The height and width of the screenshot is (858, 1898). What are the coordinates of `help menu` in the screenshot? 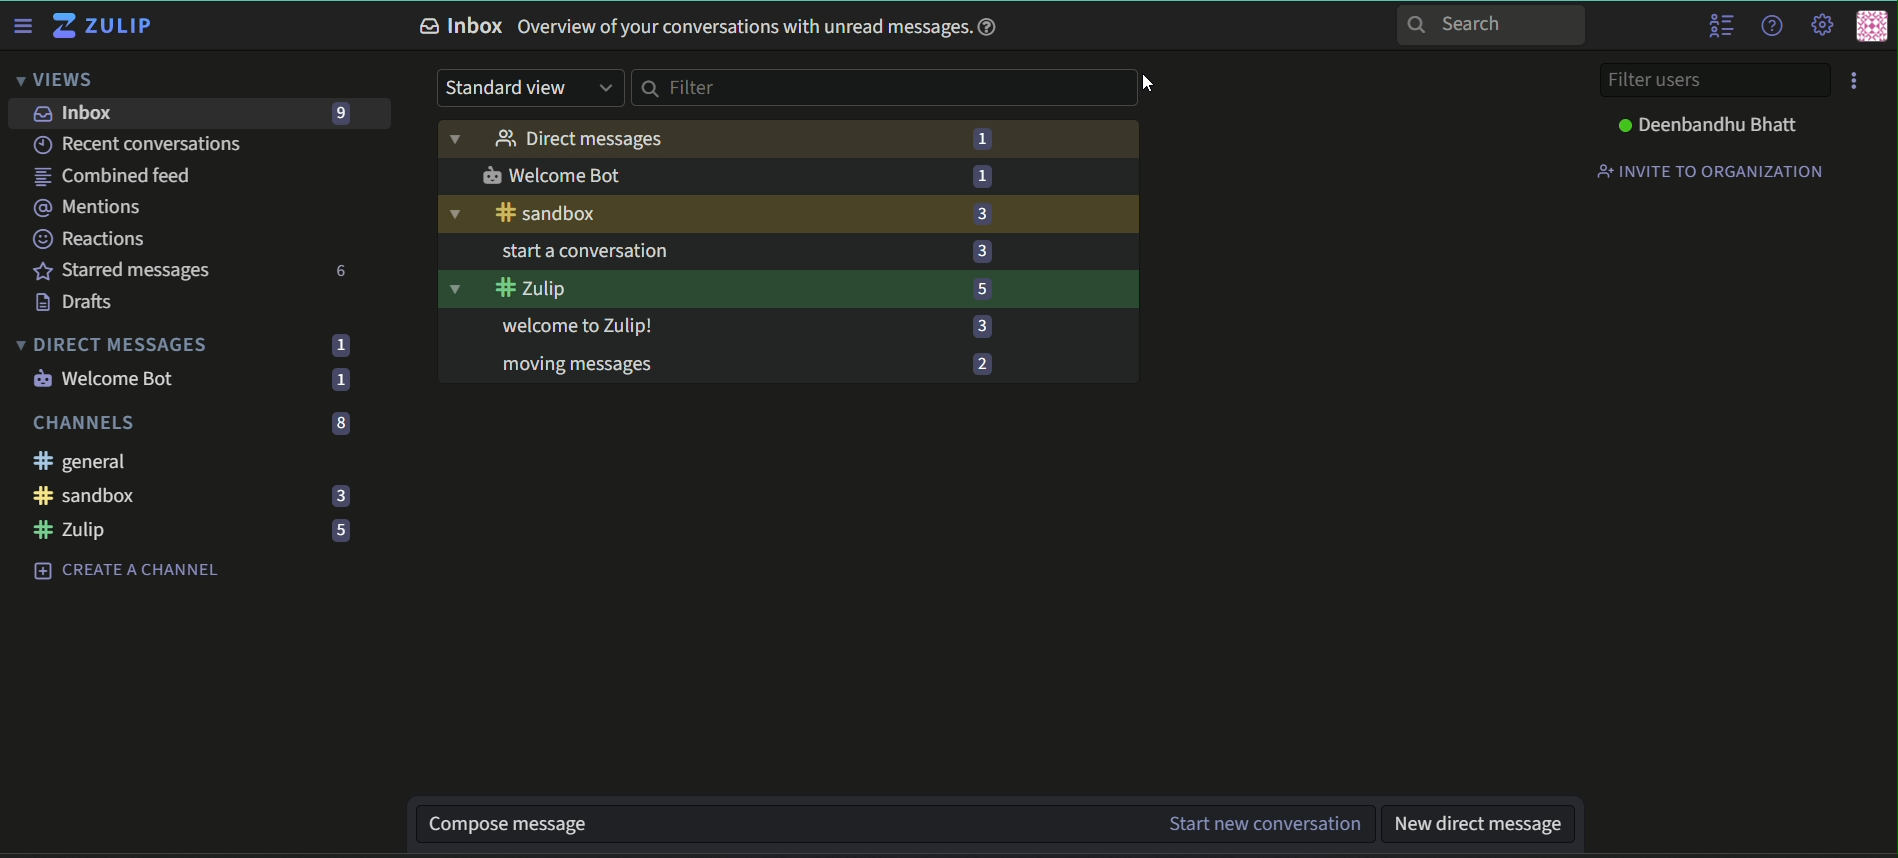 It's located at (1771, 24).